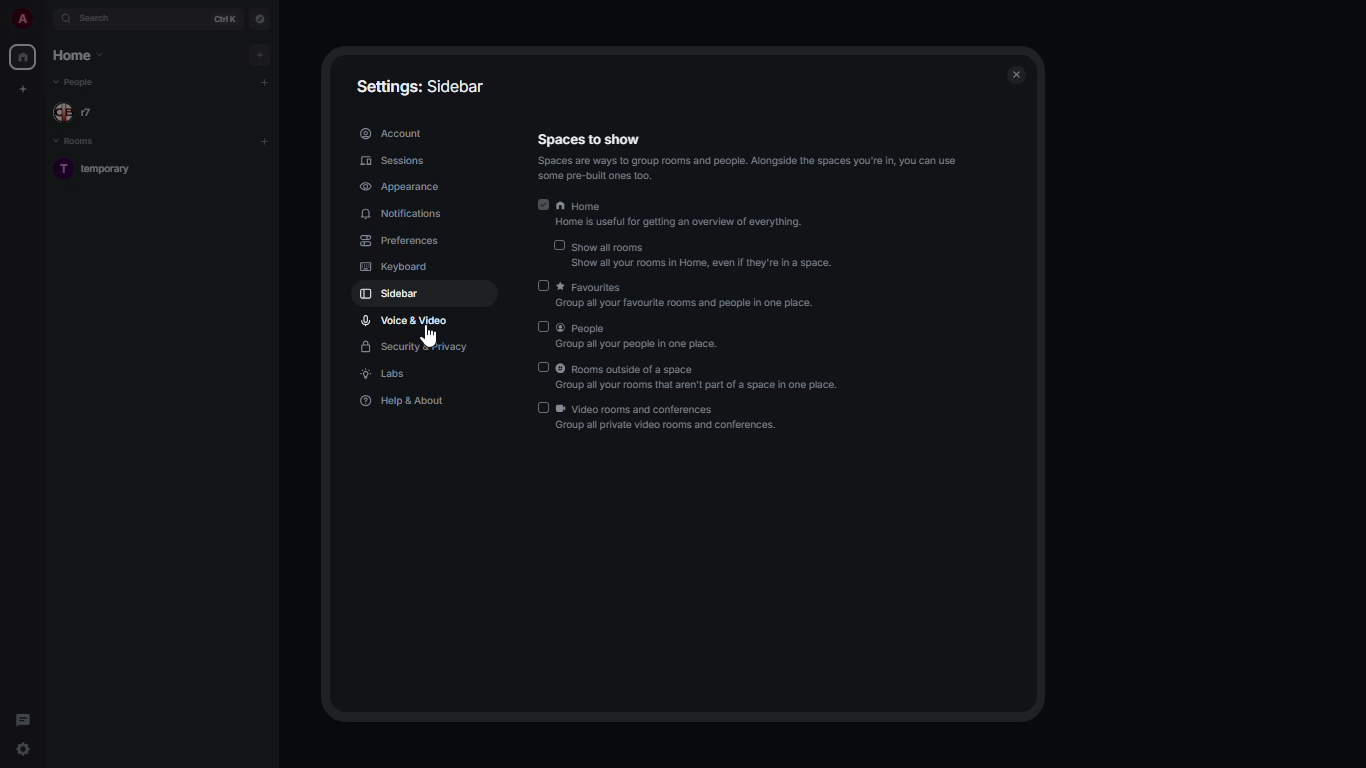 This screenshot has width=1366, height=768. Describe the element at coordinates (545, 408) in the screenshot. I see `disabled` at that location.